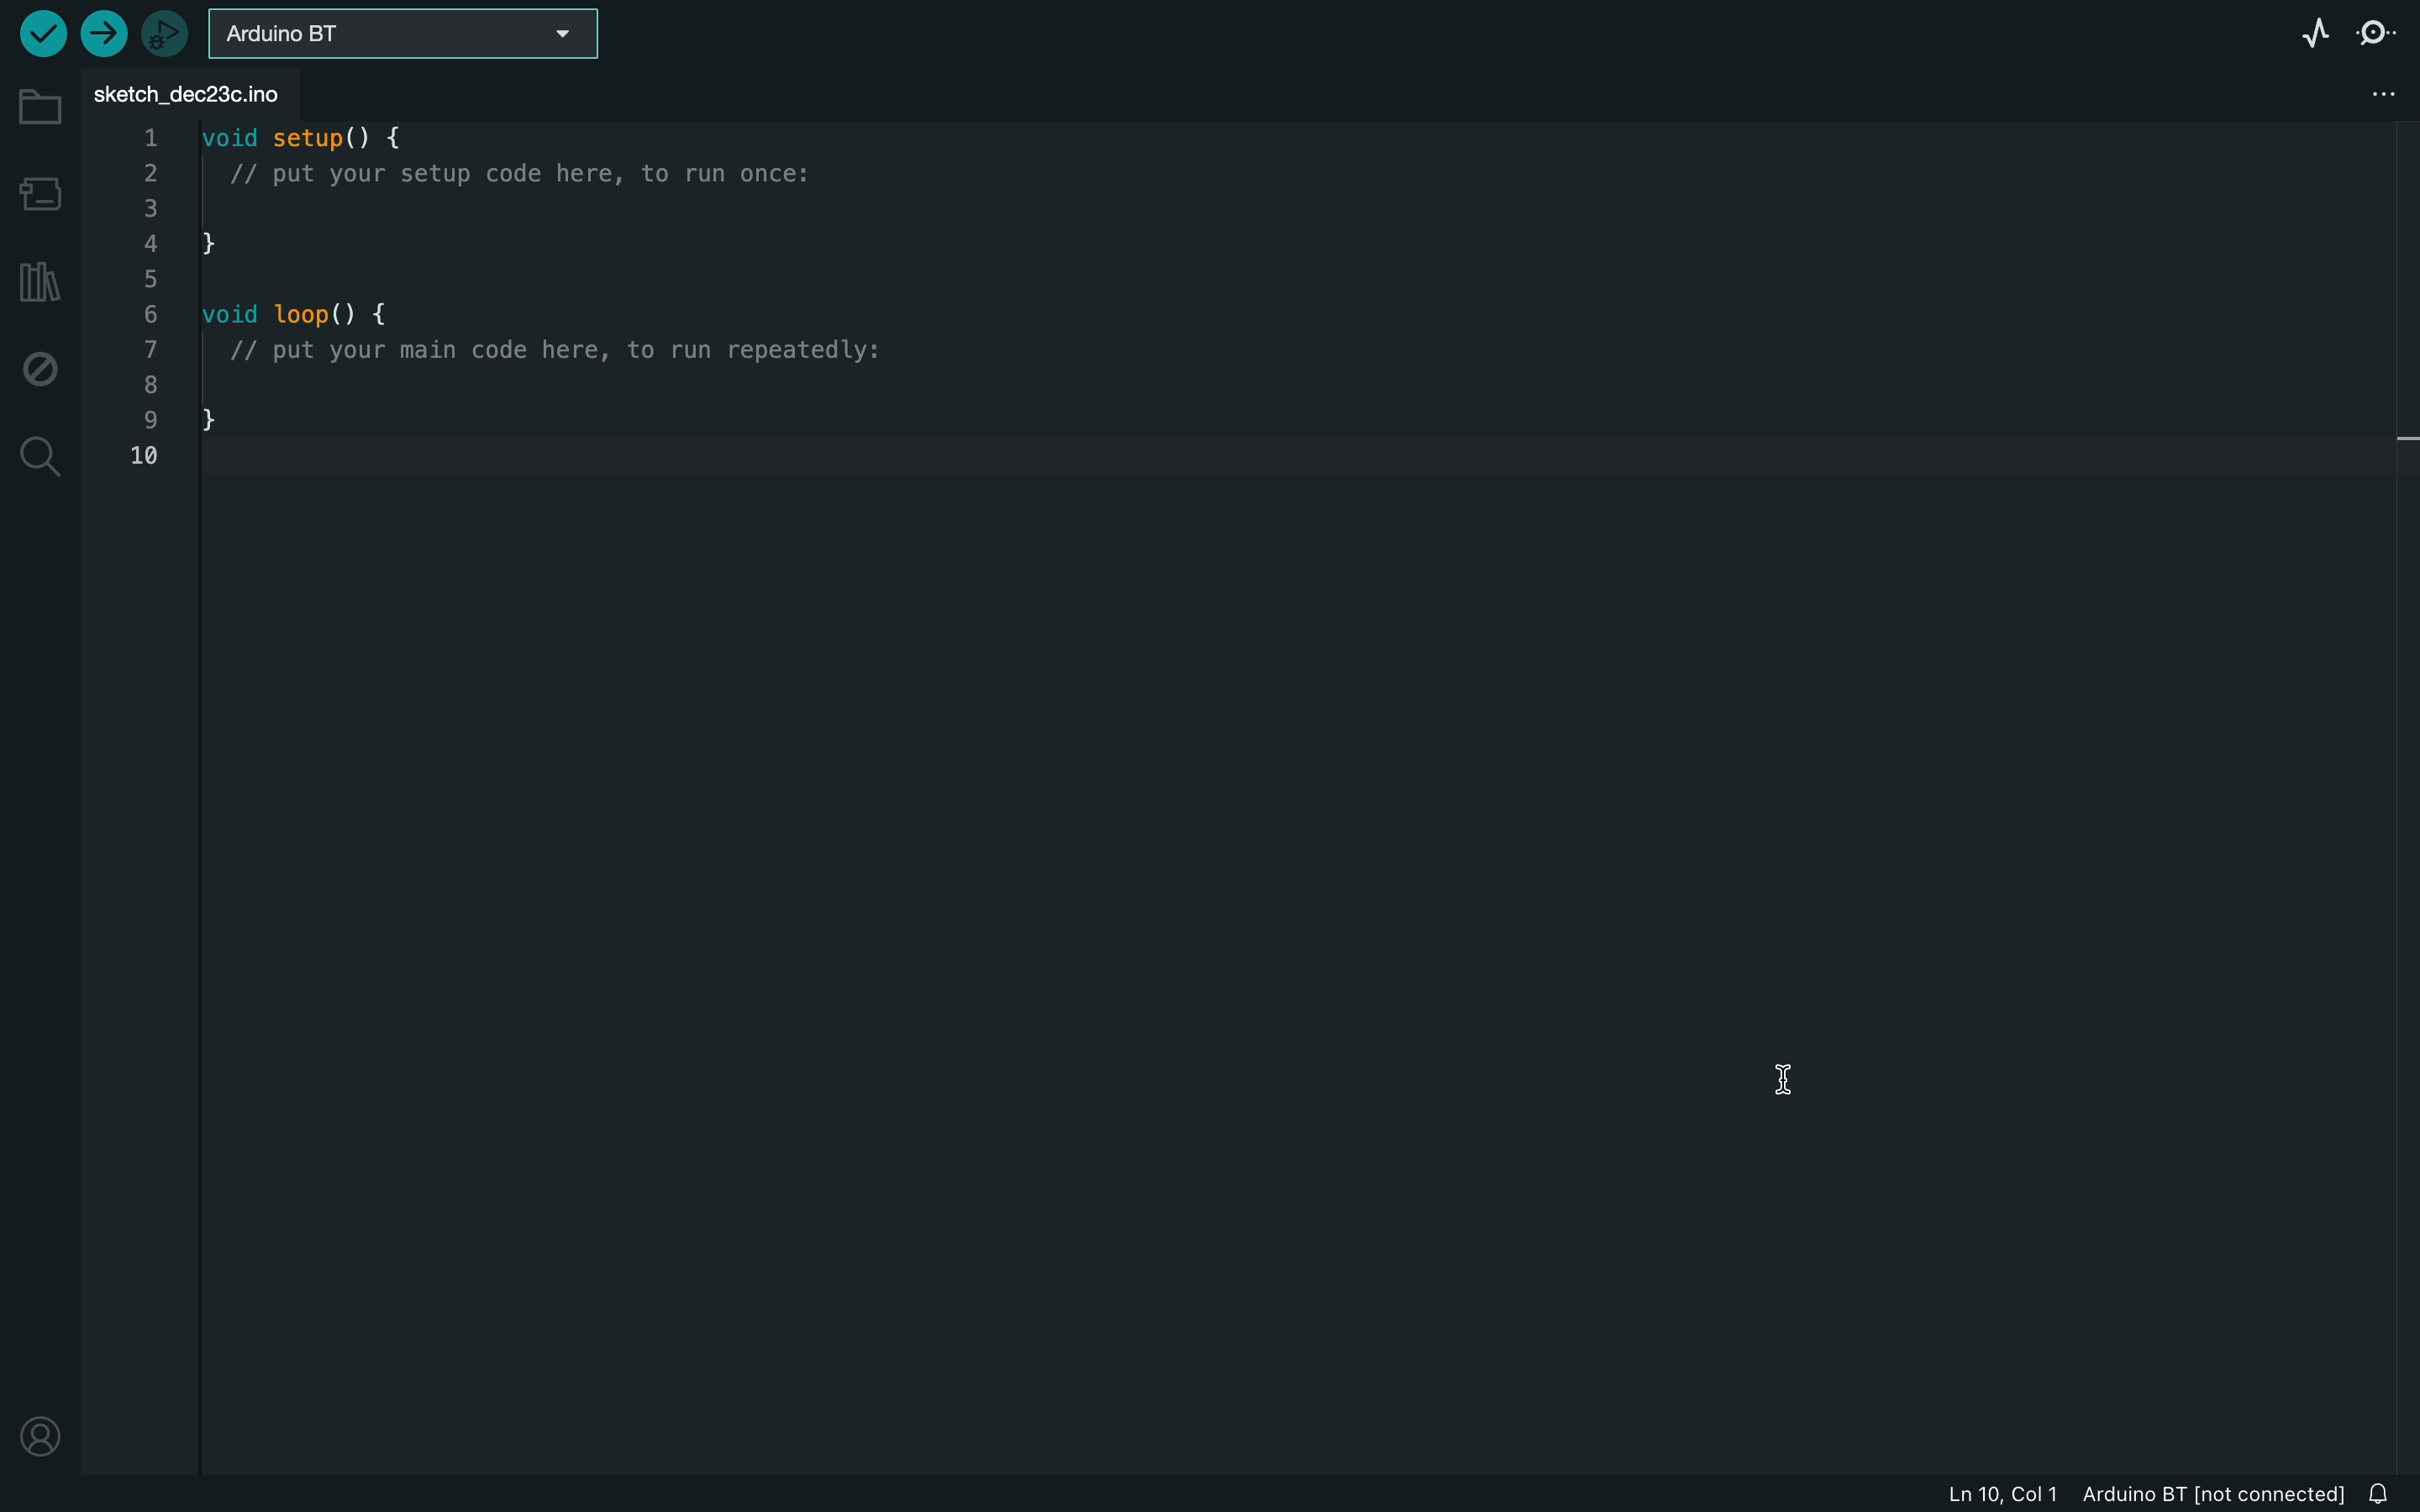 The width and height of the screenshot is (2420, 1512). What do you see at coordinates (40, 193) in the screenshot?
I see `board manager` at bounding box center [40, 193].